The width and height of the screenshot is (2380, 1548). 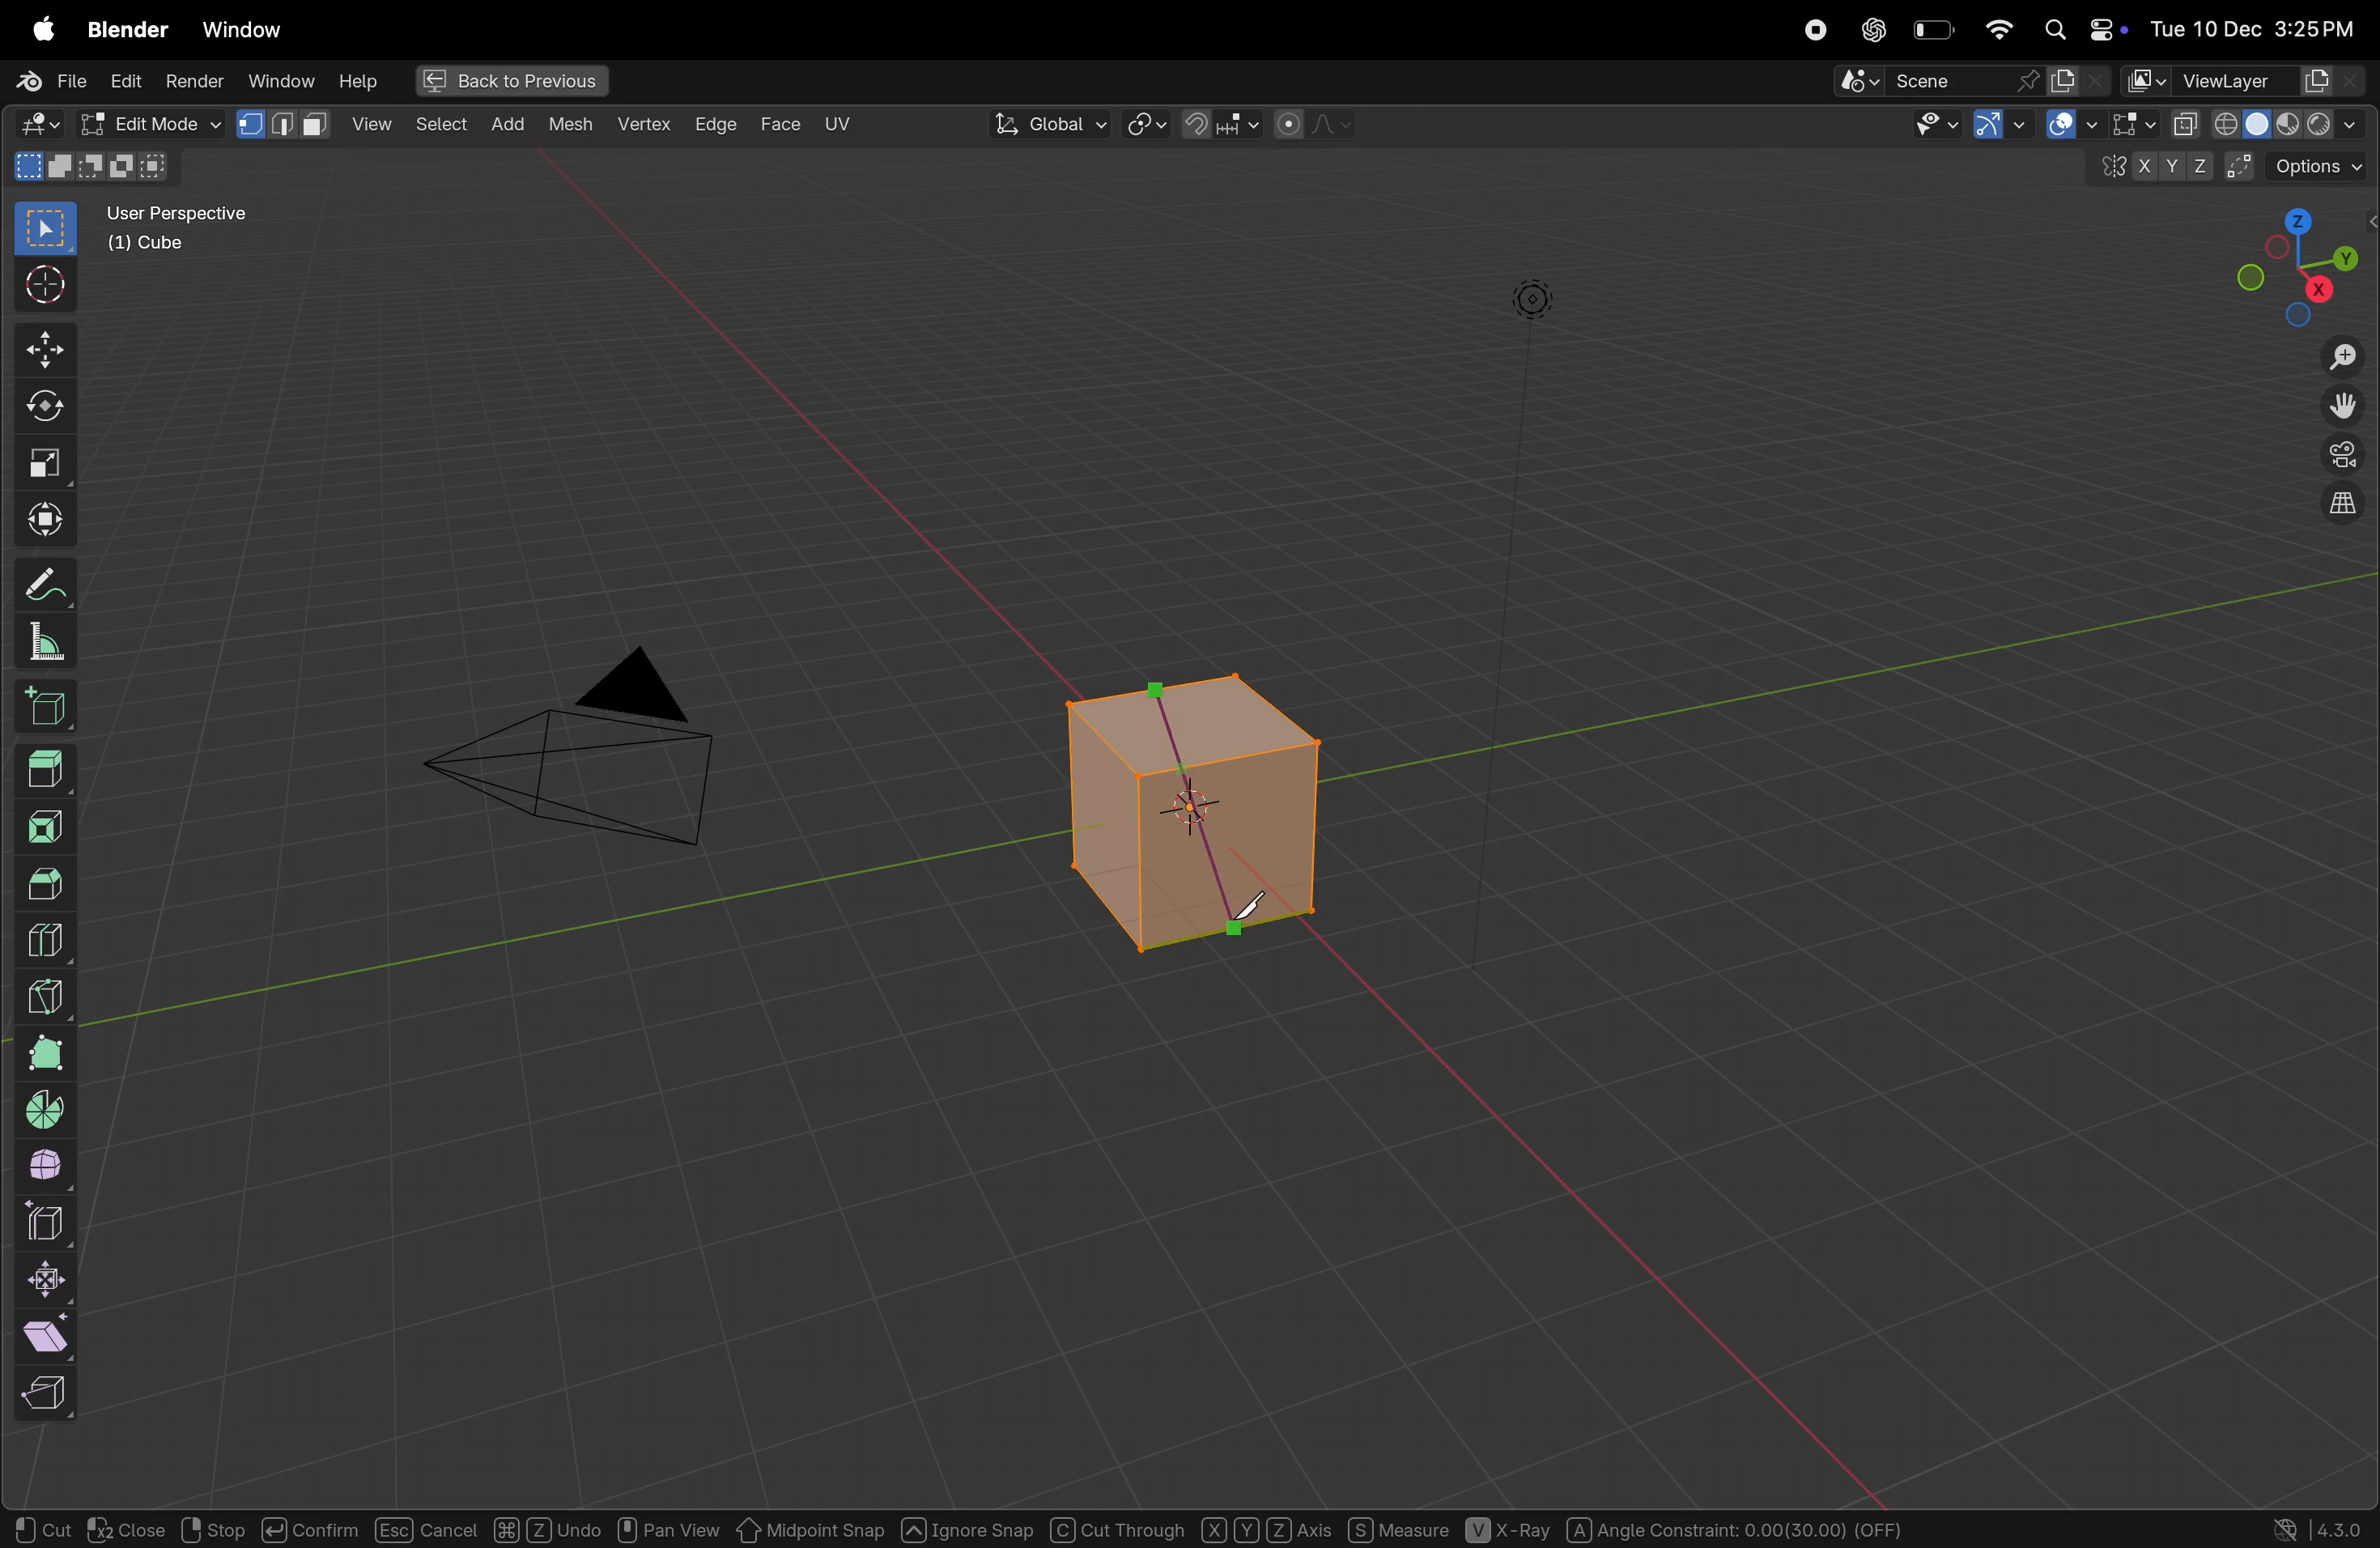 What do you see at coordinates (2123, 125) in the screenshot?
I see `show overlays` at bounding box center [2123, 125].